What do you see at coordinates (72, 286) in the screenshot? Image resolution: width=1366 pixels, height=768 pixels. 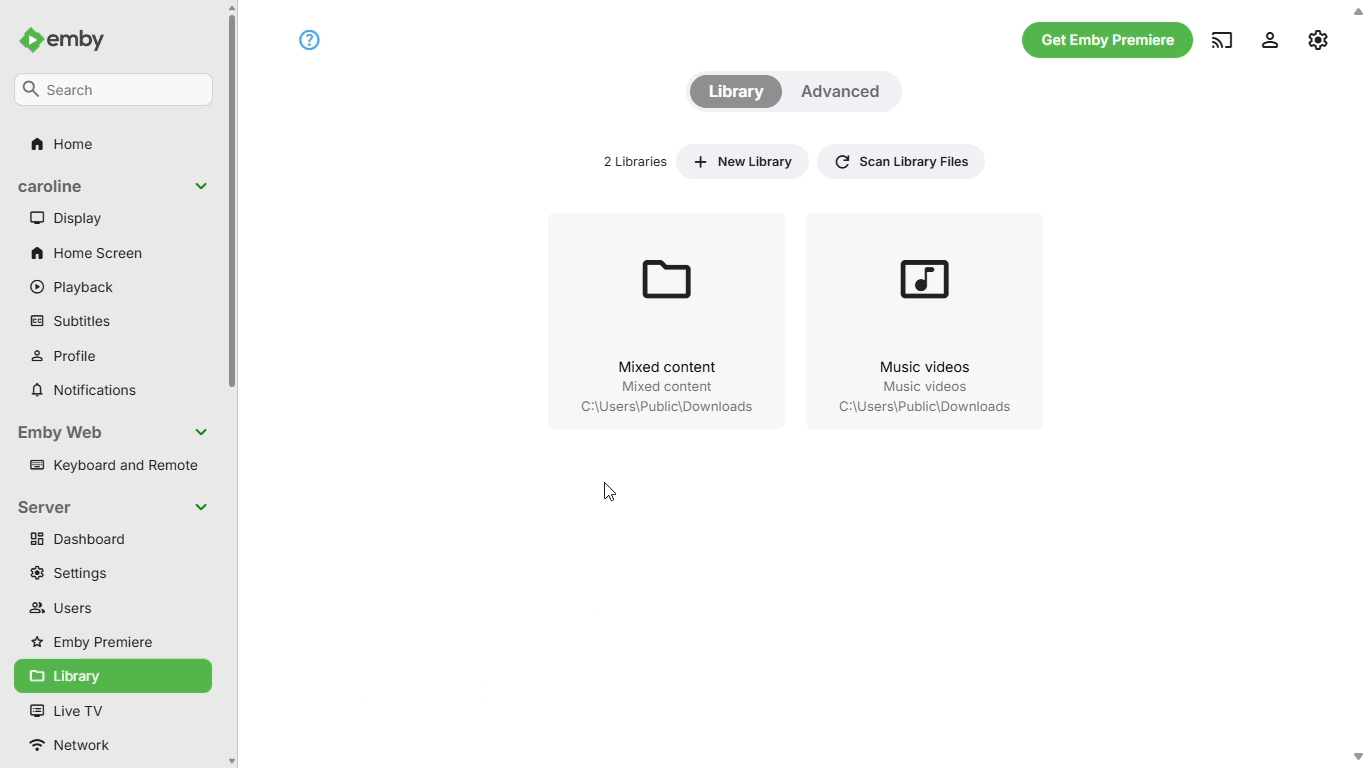 I see `playback` at bounding box center [72, 286].